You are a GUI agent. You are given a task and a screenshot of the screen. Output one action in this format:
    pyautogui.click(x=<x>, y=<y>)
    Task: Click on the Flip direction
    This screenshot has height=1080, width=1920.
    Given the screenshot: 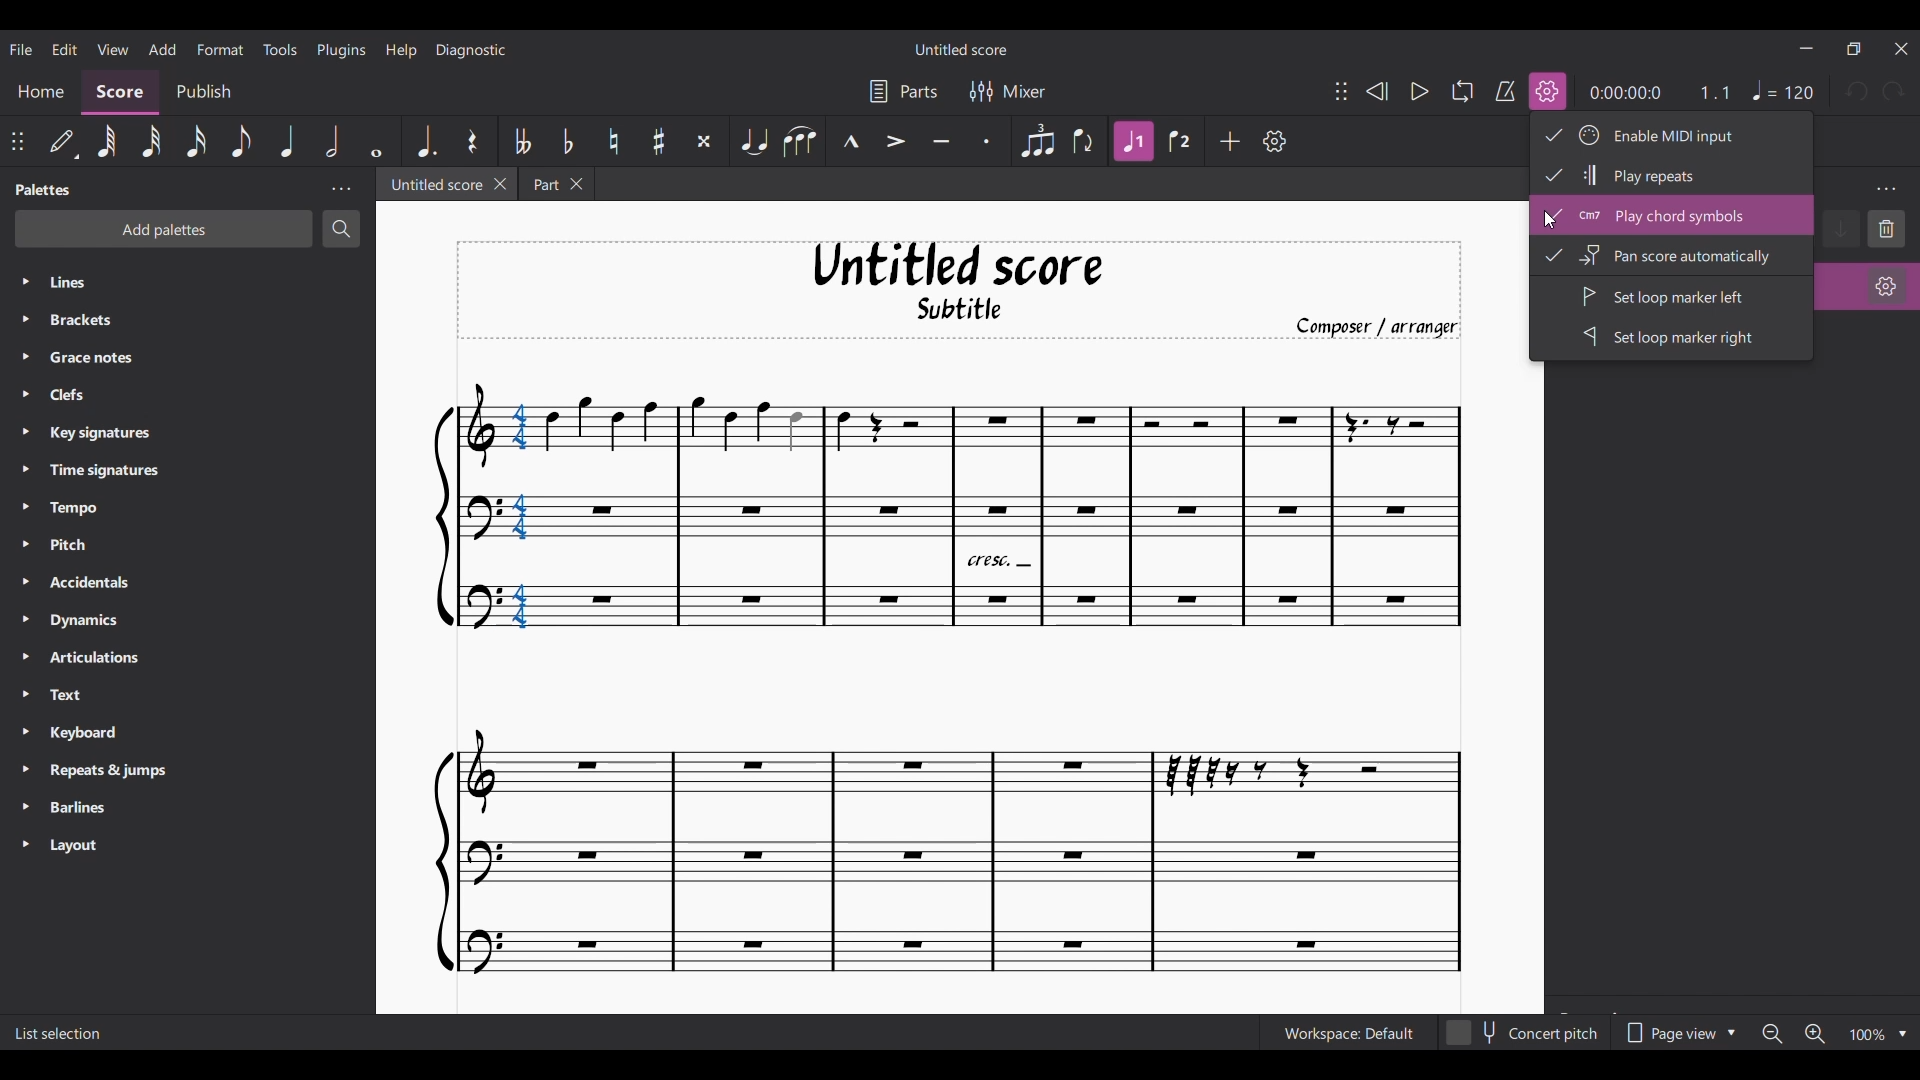 What is the action you would take?
    pyautogui.click(x=1085, y=141)
    